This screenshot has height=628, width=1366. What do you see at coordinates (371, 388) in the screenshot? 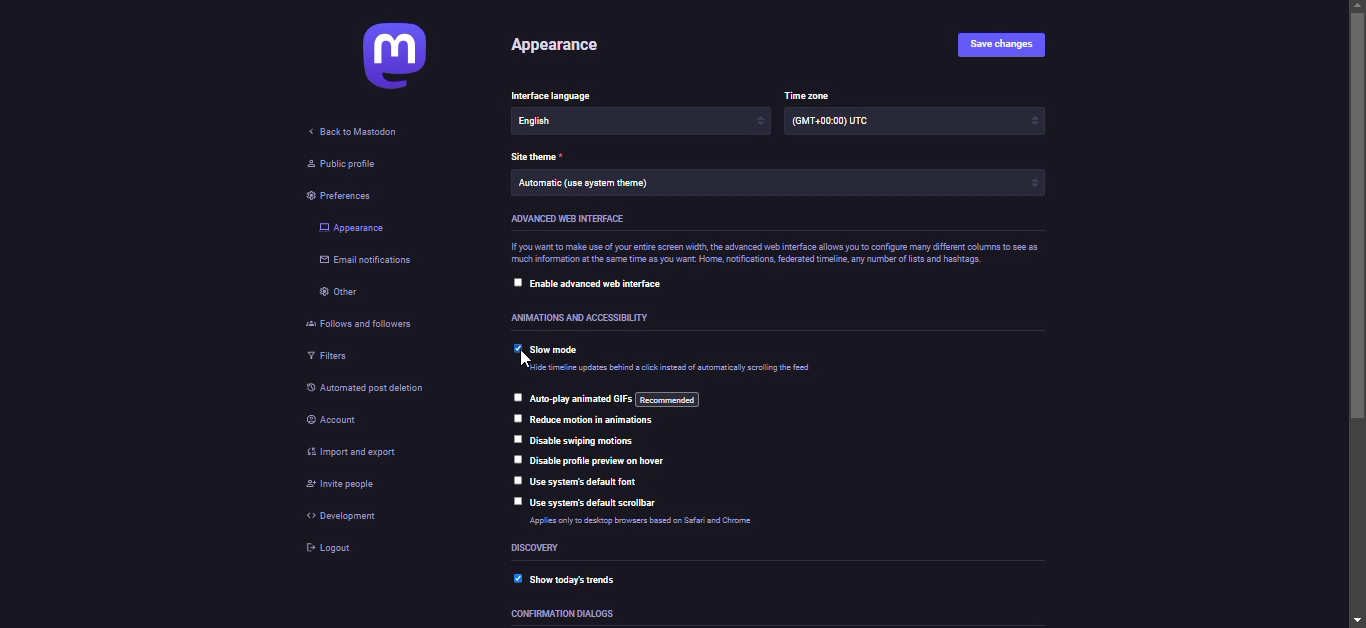
I see `automated post deletion` at bounding box center [371, 388].